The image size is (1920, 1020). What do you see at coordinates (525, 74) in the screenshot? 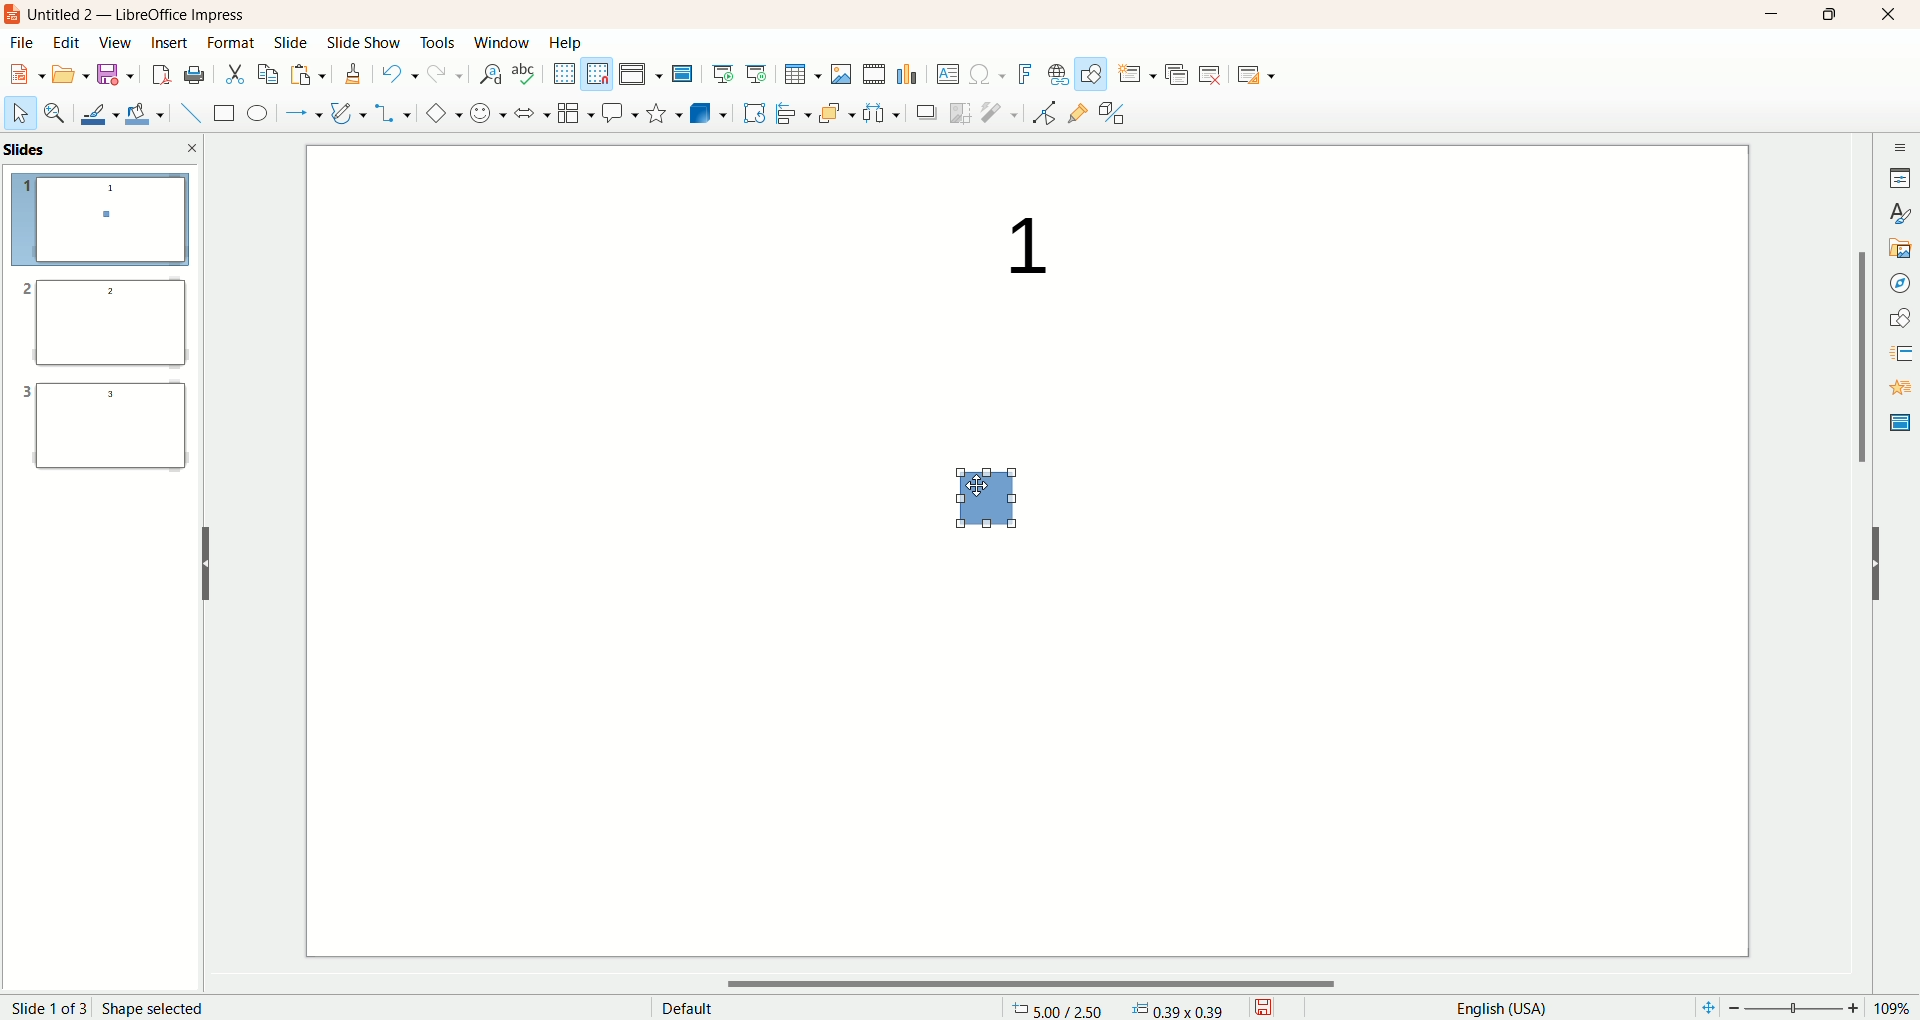
I see `spelling` at bounding box center [525, 74].